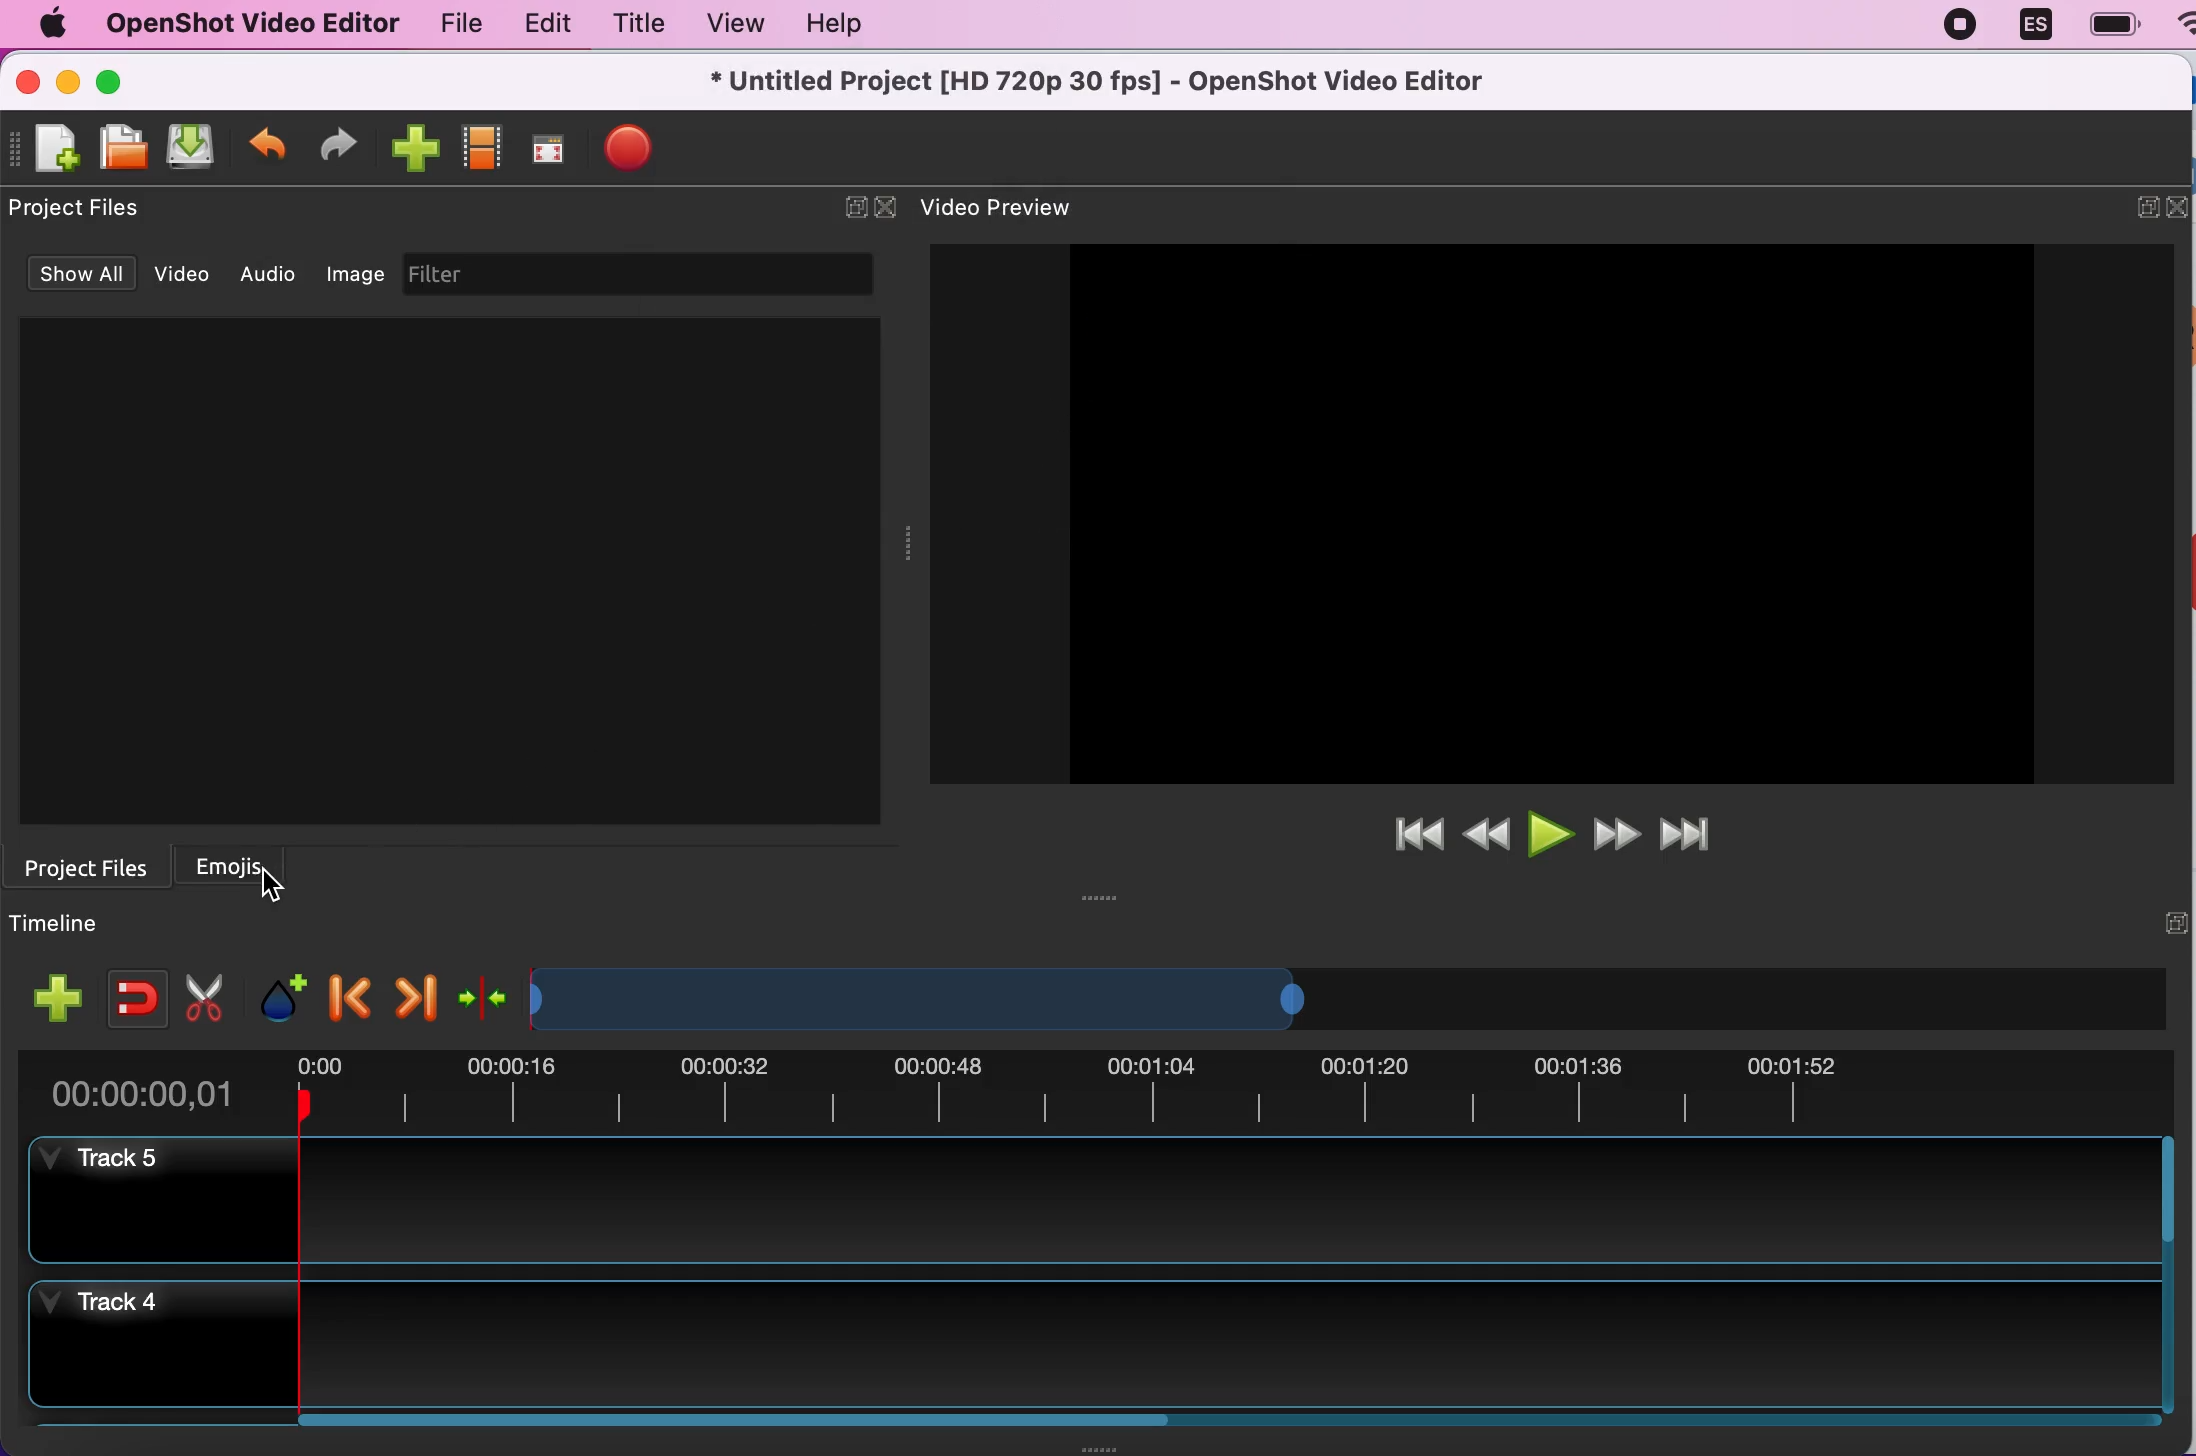 Image resolution: width=2196 pixels, height=1456 pixels. What do you see at coordinates (2182, 206) in the screenshot?
I see `close` at bounding box center [2182, 206].